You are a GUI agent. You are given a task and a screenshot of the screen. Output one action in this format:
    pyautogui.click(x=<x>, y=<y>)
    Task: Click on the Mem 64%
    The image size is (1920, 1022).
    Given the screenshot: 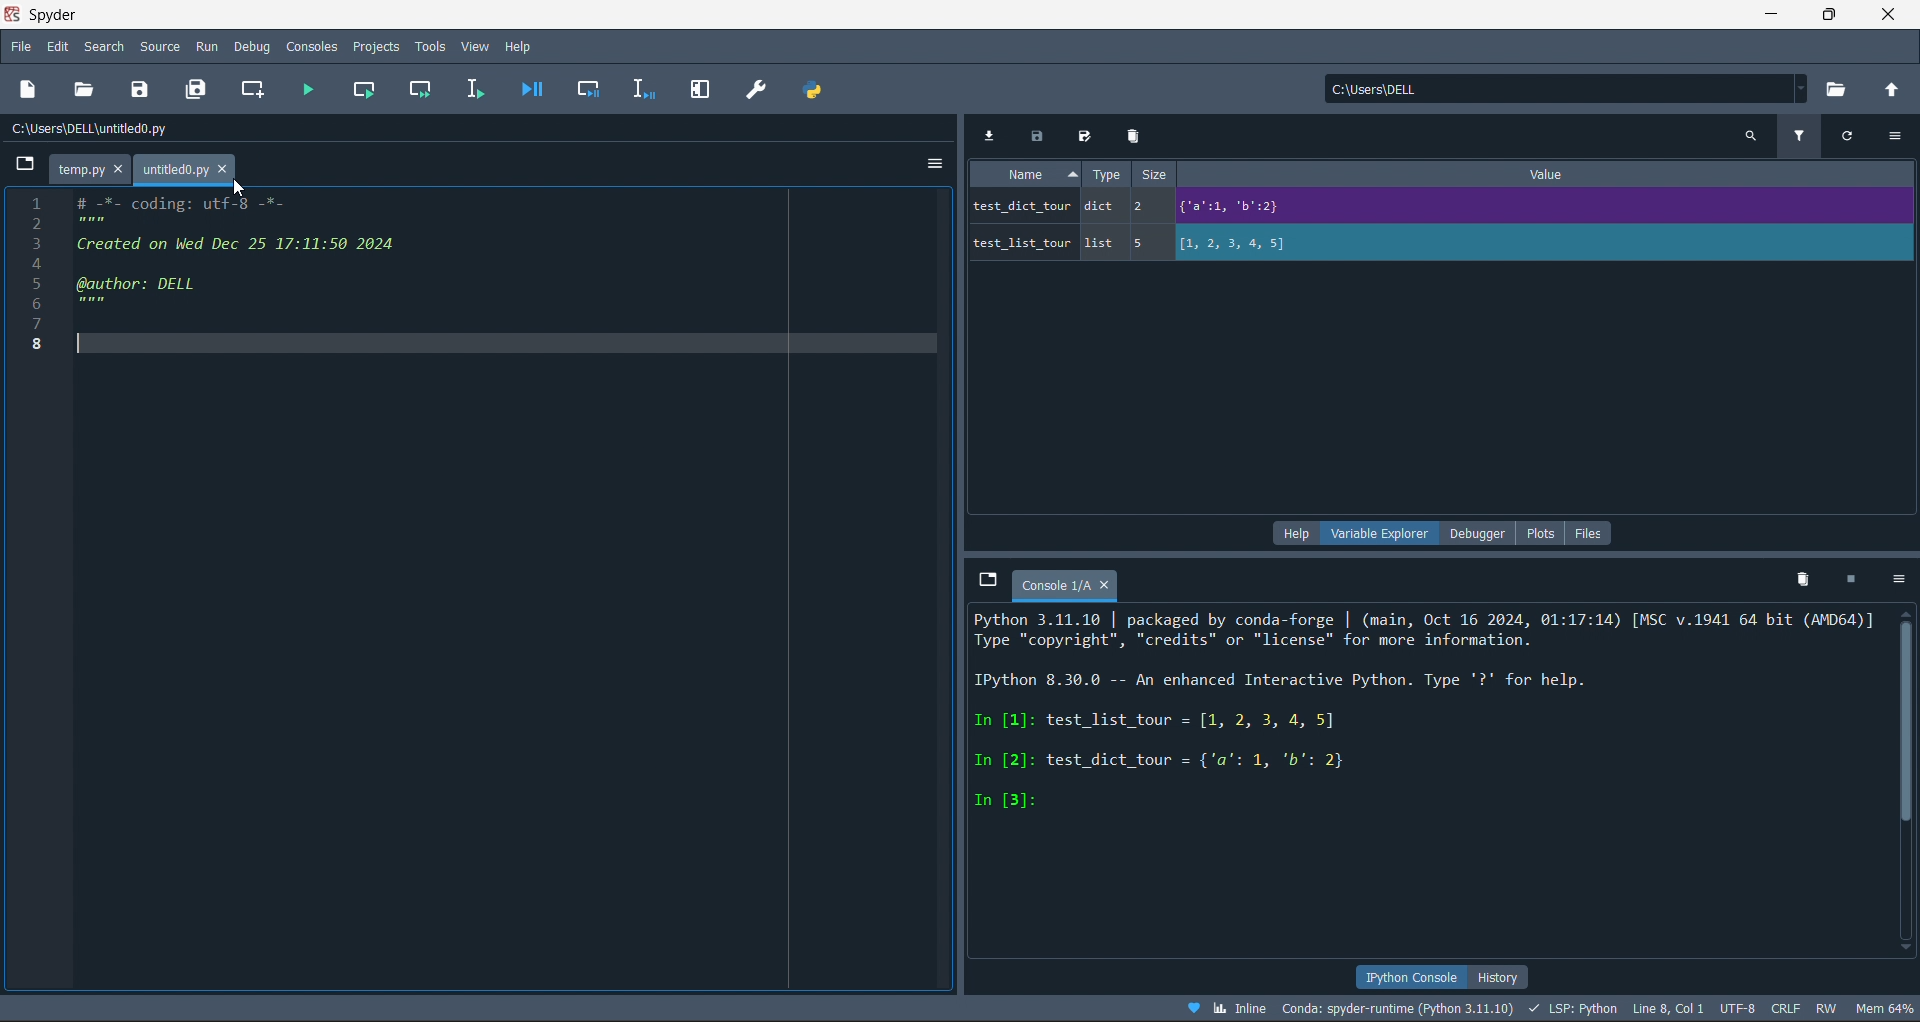 What is the action you would take?
    pyautogui.click(x=1882, y=1008)
    